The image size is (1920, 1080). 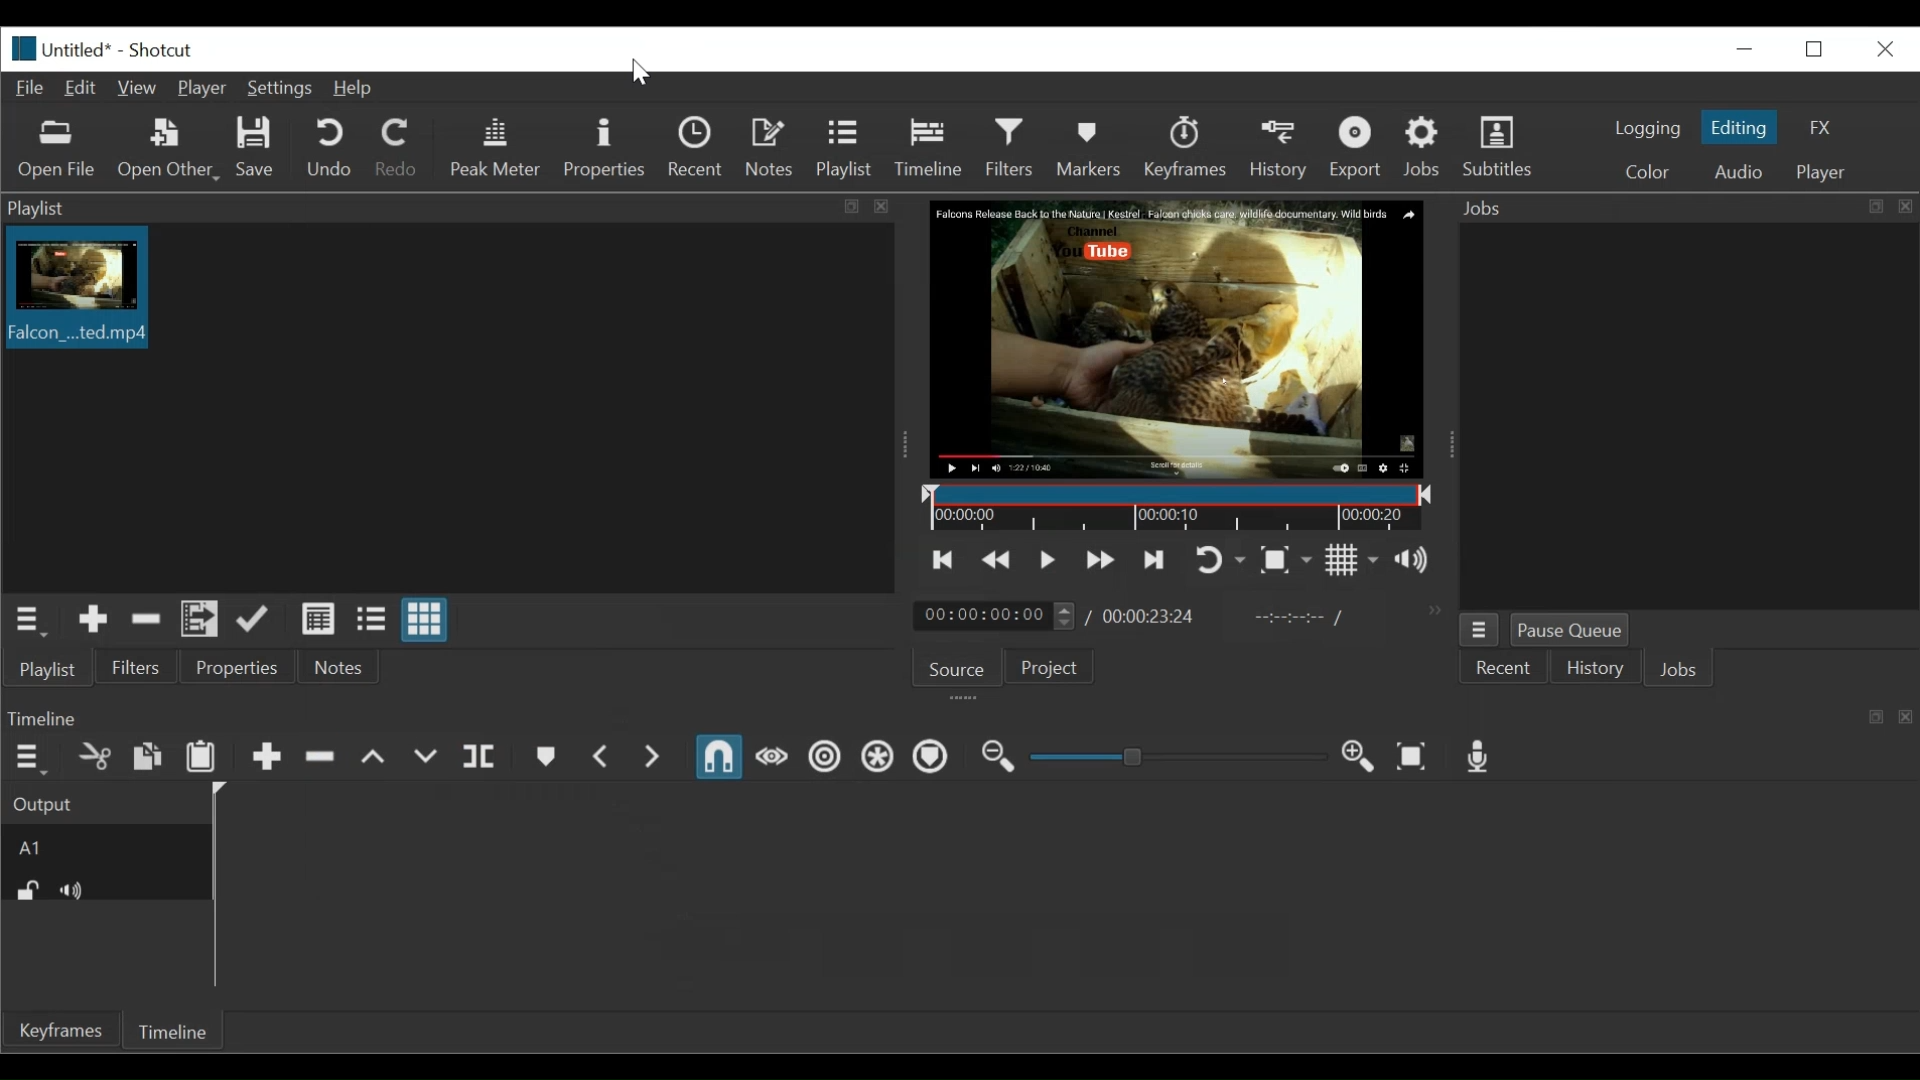 I want to click on Media Viewer, so click(x=1178, y=338).